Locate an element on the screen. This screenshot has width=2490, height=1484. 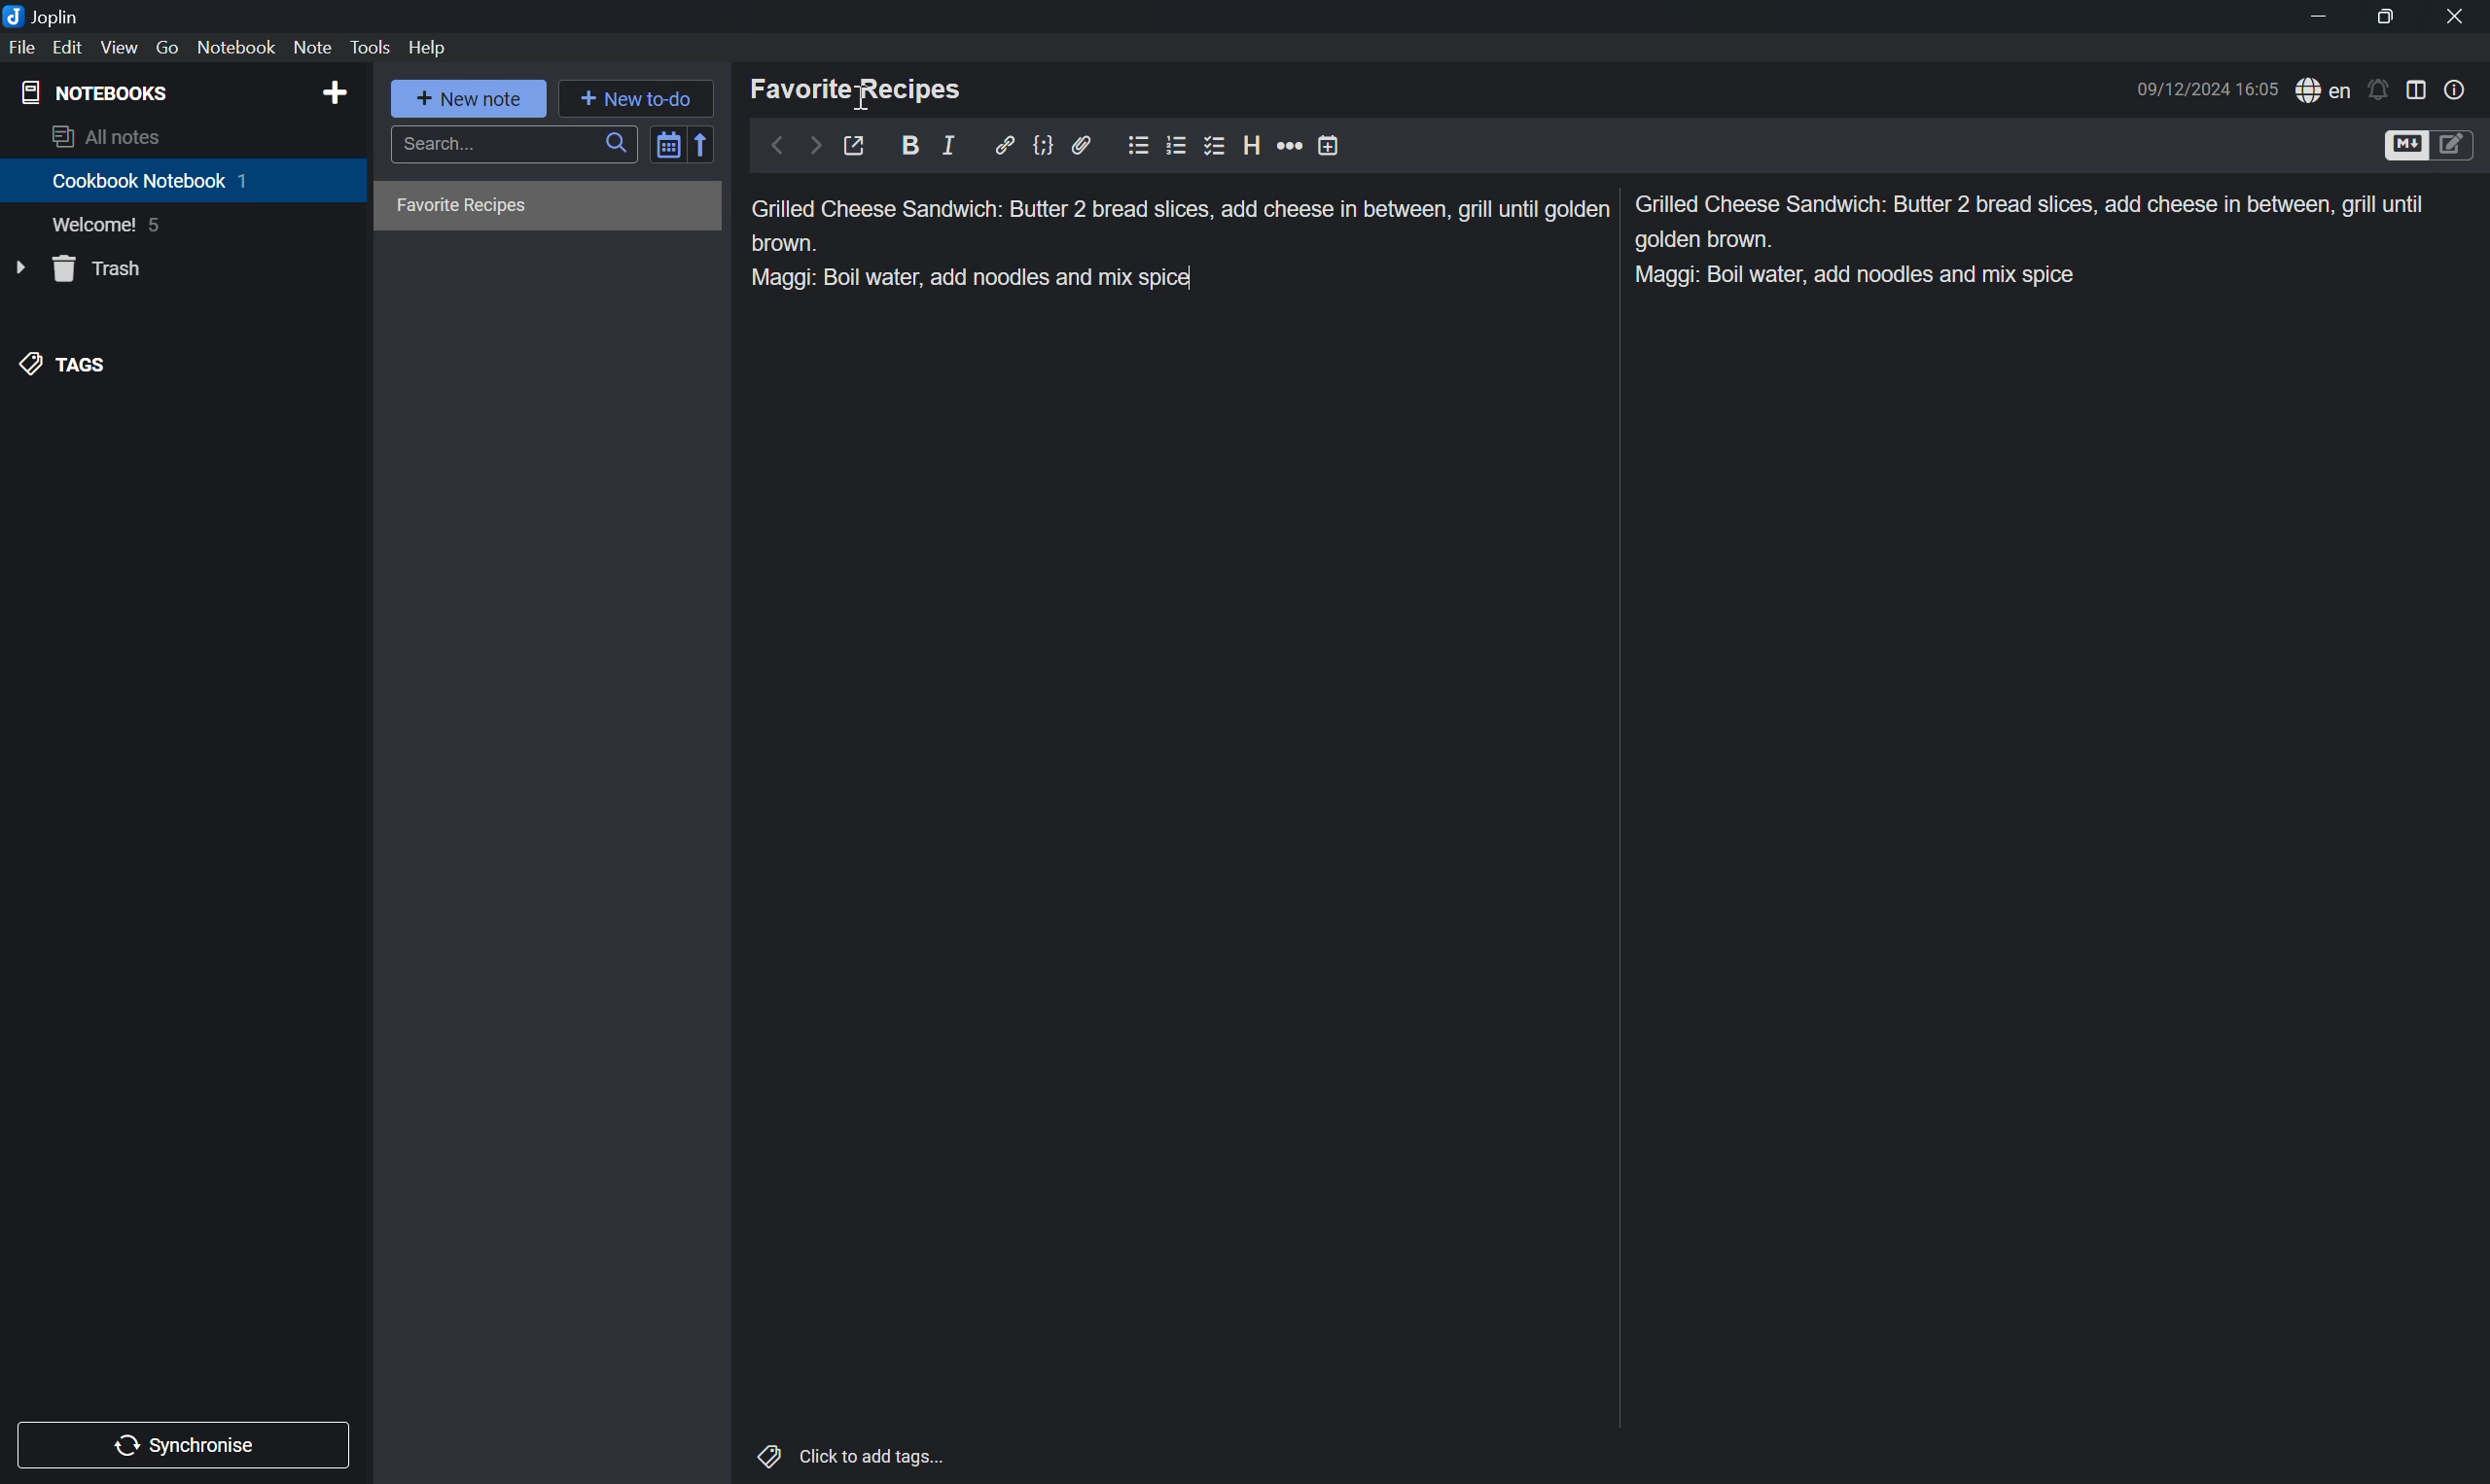
Grilled Cheese Sandwich: Butter 2 bread slices, add cheese in between, grill until golden brown. is located at coordinates (1180, 224).